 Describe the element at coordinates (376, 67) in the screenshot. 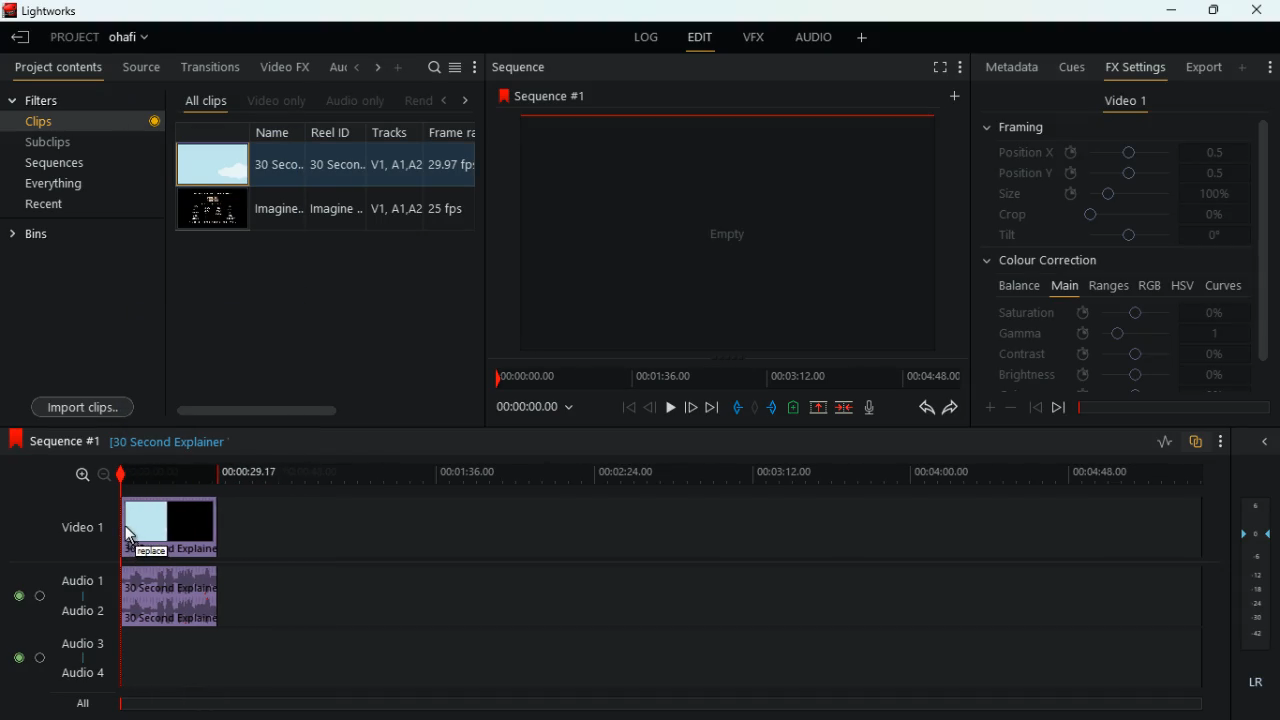

I see `right` at that location.